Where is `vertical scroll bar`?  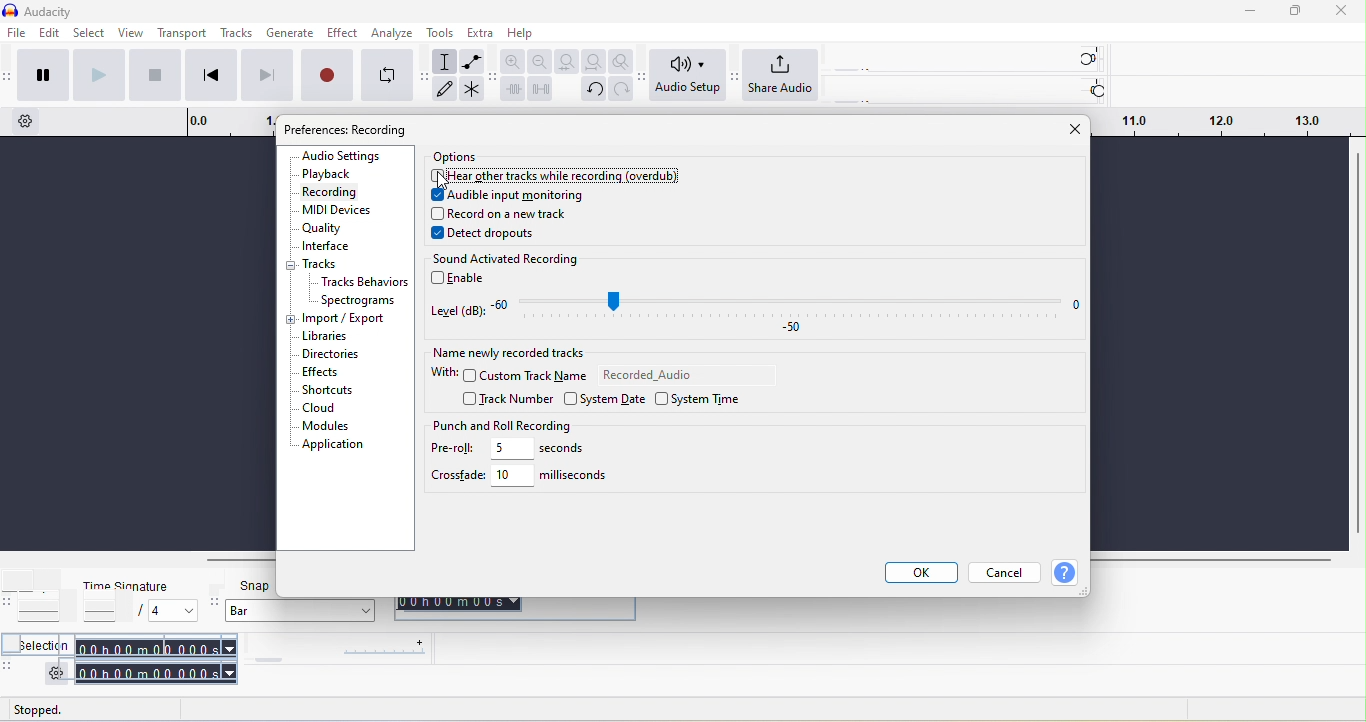
vertical scroll bar is located at coordinates (1356, 342).